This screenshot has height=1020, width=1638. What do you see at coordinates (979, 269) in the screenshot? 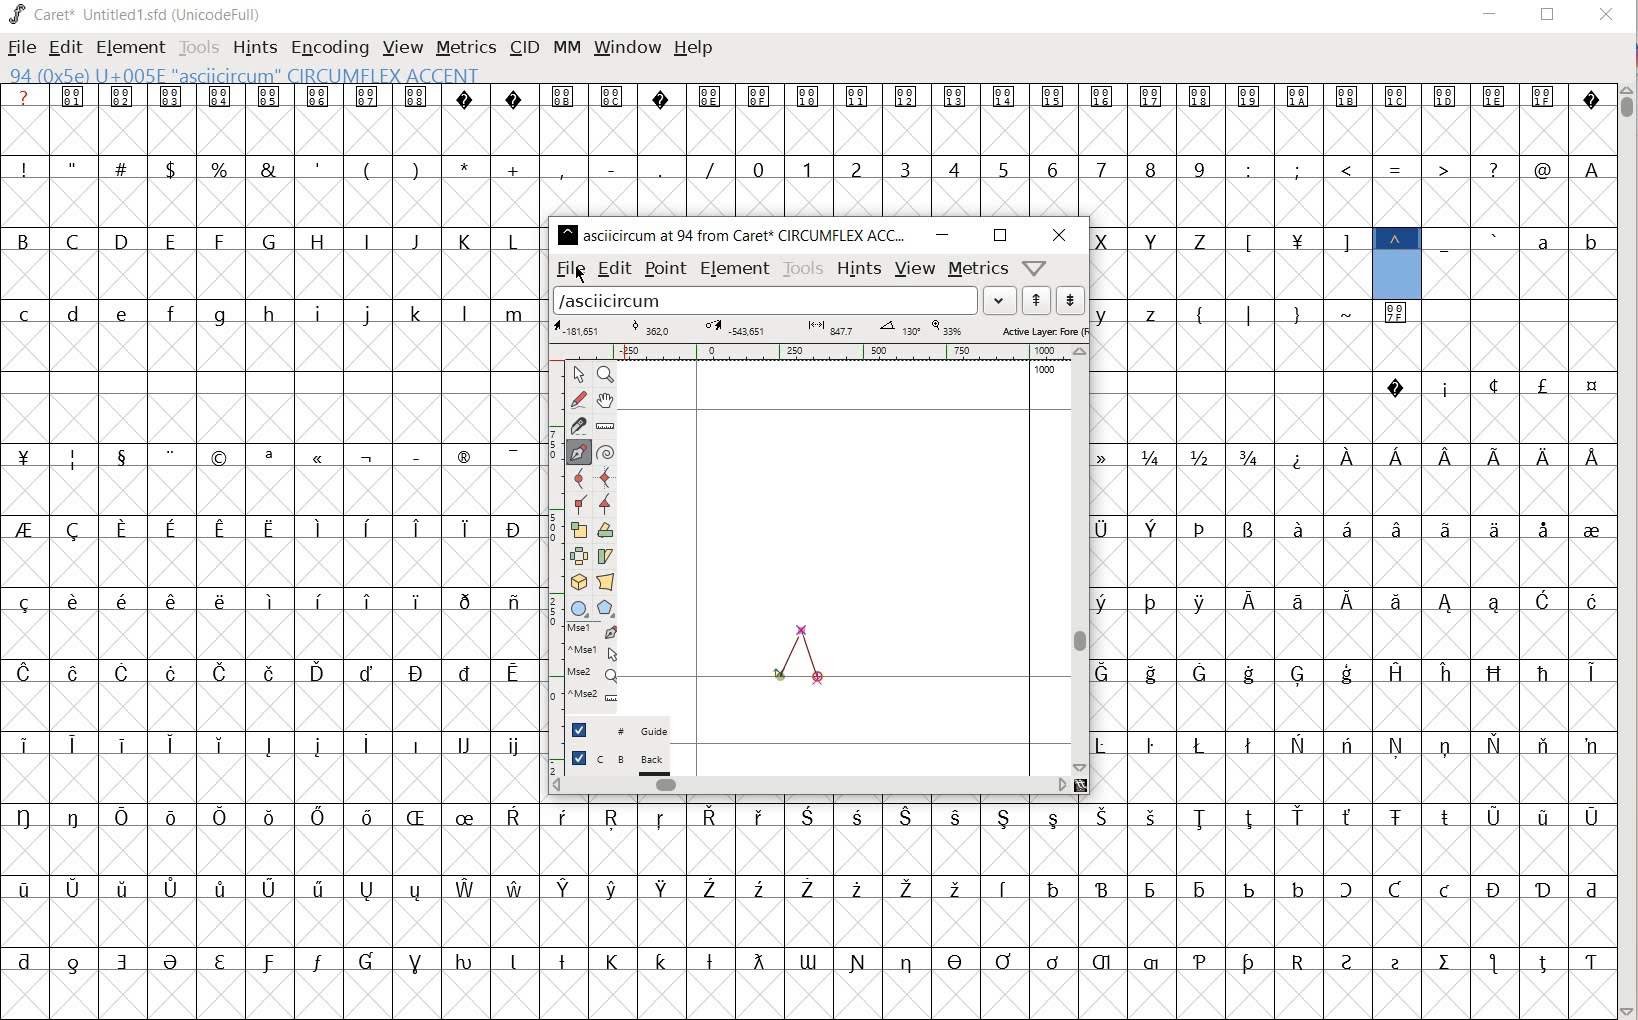
I see `metrics` at bounding box center [979, 269].